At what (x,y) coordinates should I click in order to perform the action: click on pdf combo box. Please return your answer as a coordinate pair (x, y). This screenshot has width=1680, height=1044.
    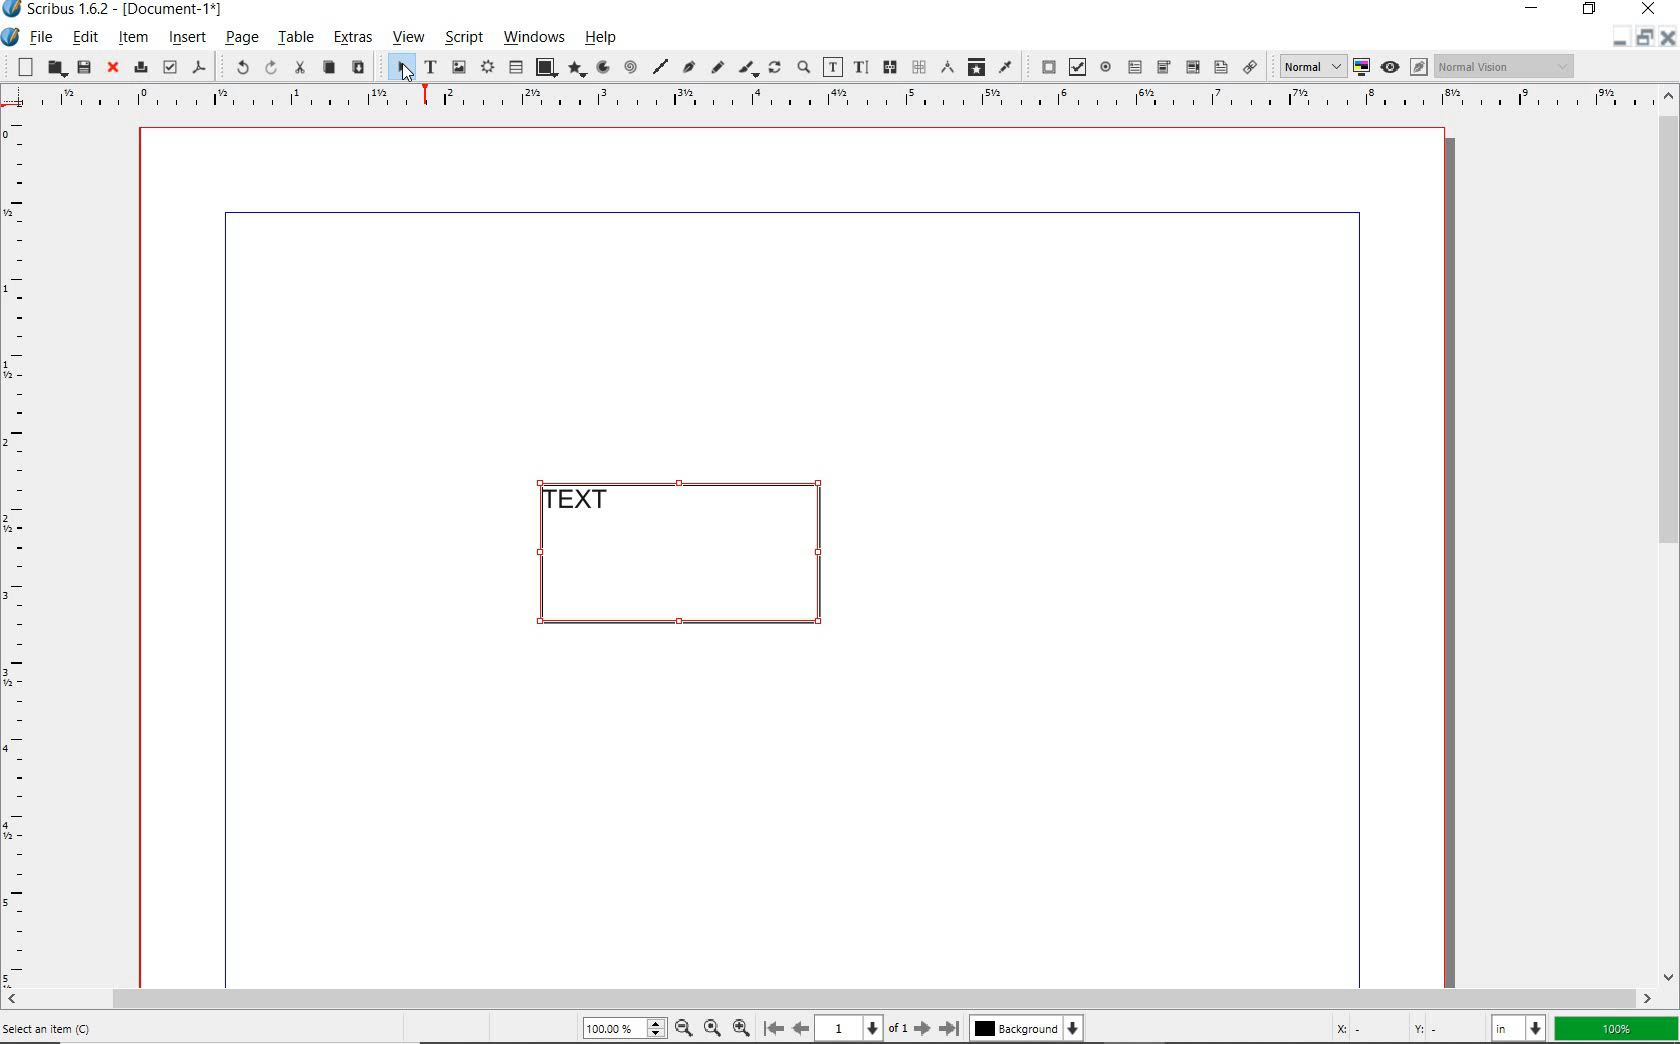
    Looking at the image, I should click on (1163, 68).